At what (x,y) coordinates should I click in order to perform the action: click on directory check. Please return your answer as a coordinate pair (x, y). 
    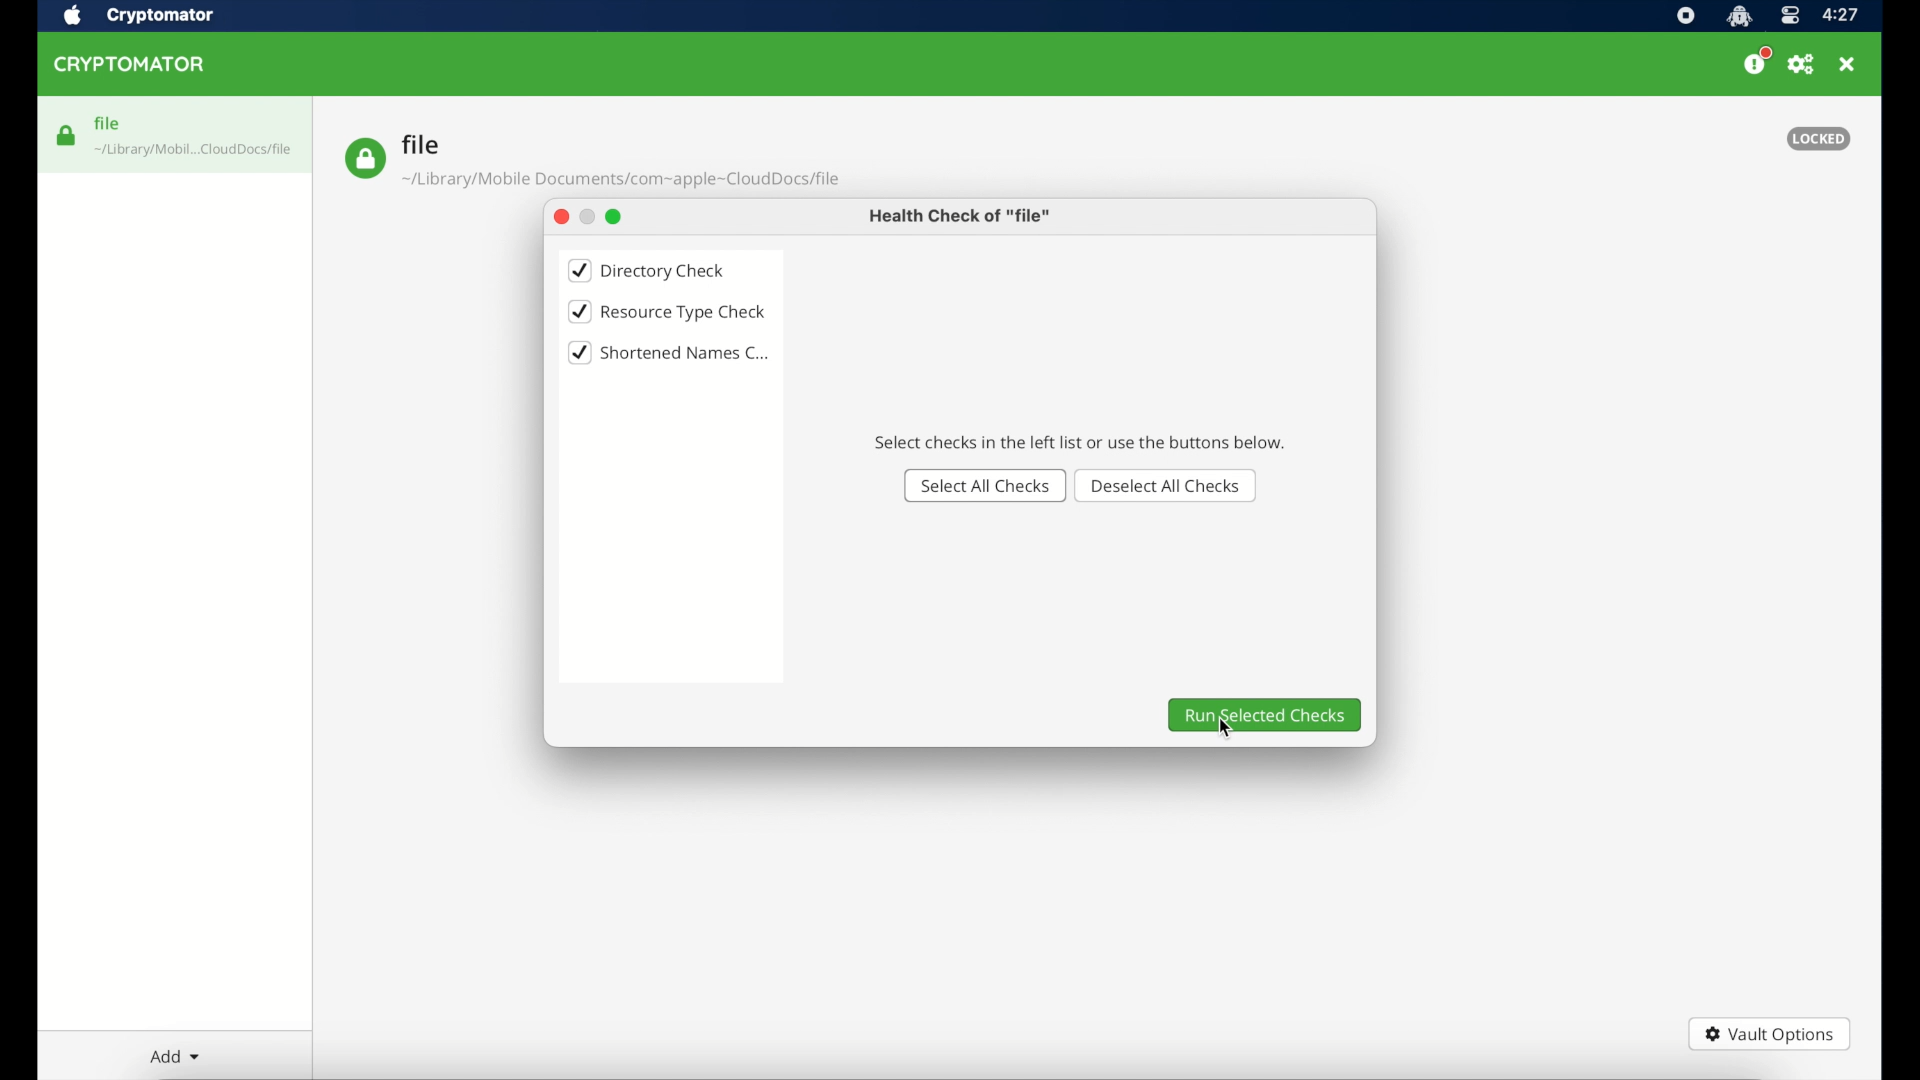
    Looking at the image, I should click on (648, 270).